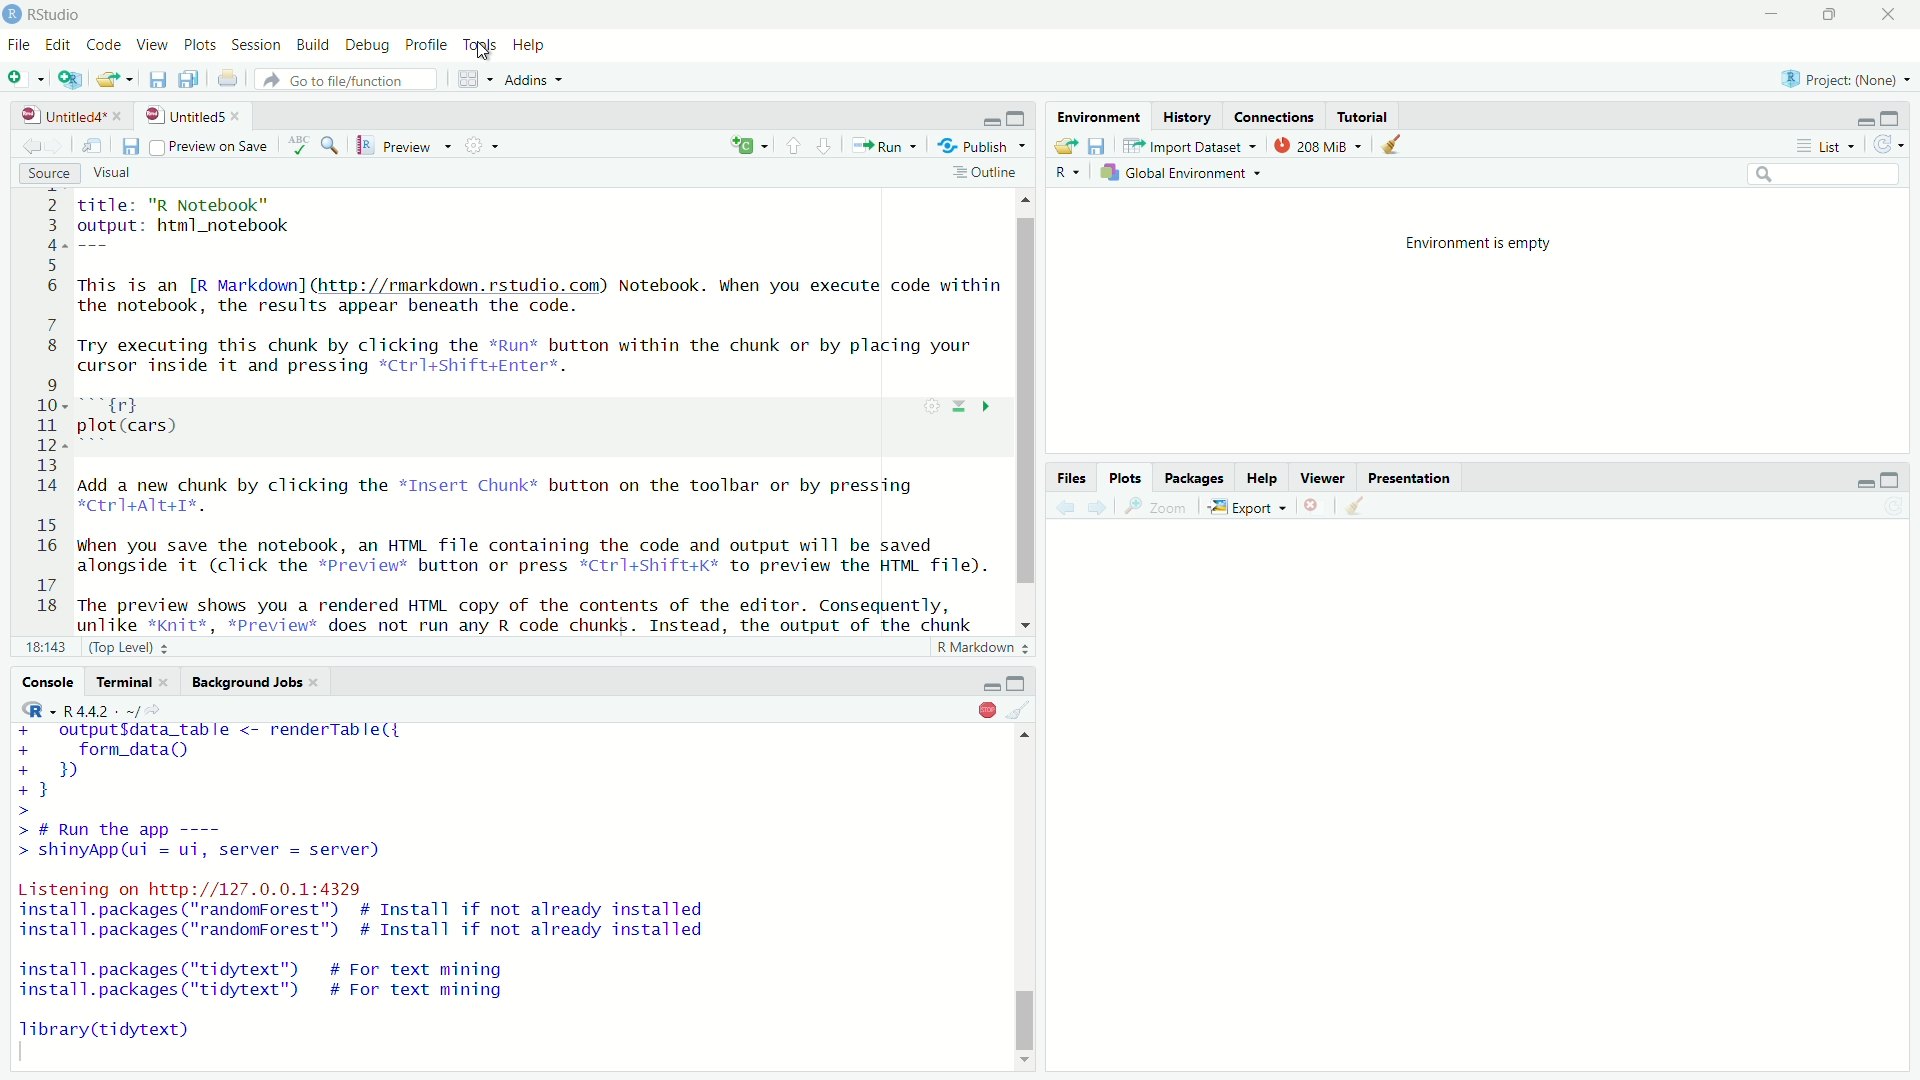  What do you see at coordinates (102, 46) in the screenshot?
I see `Code` at bounding box center [102, 46].